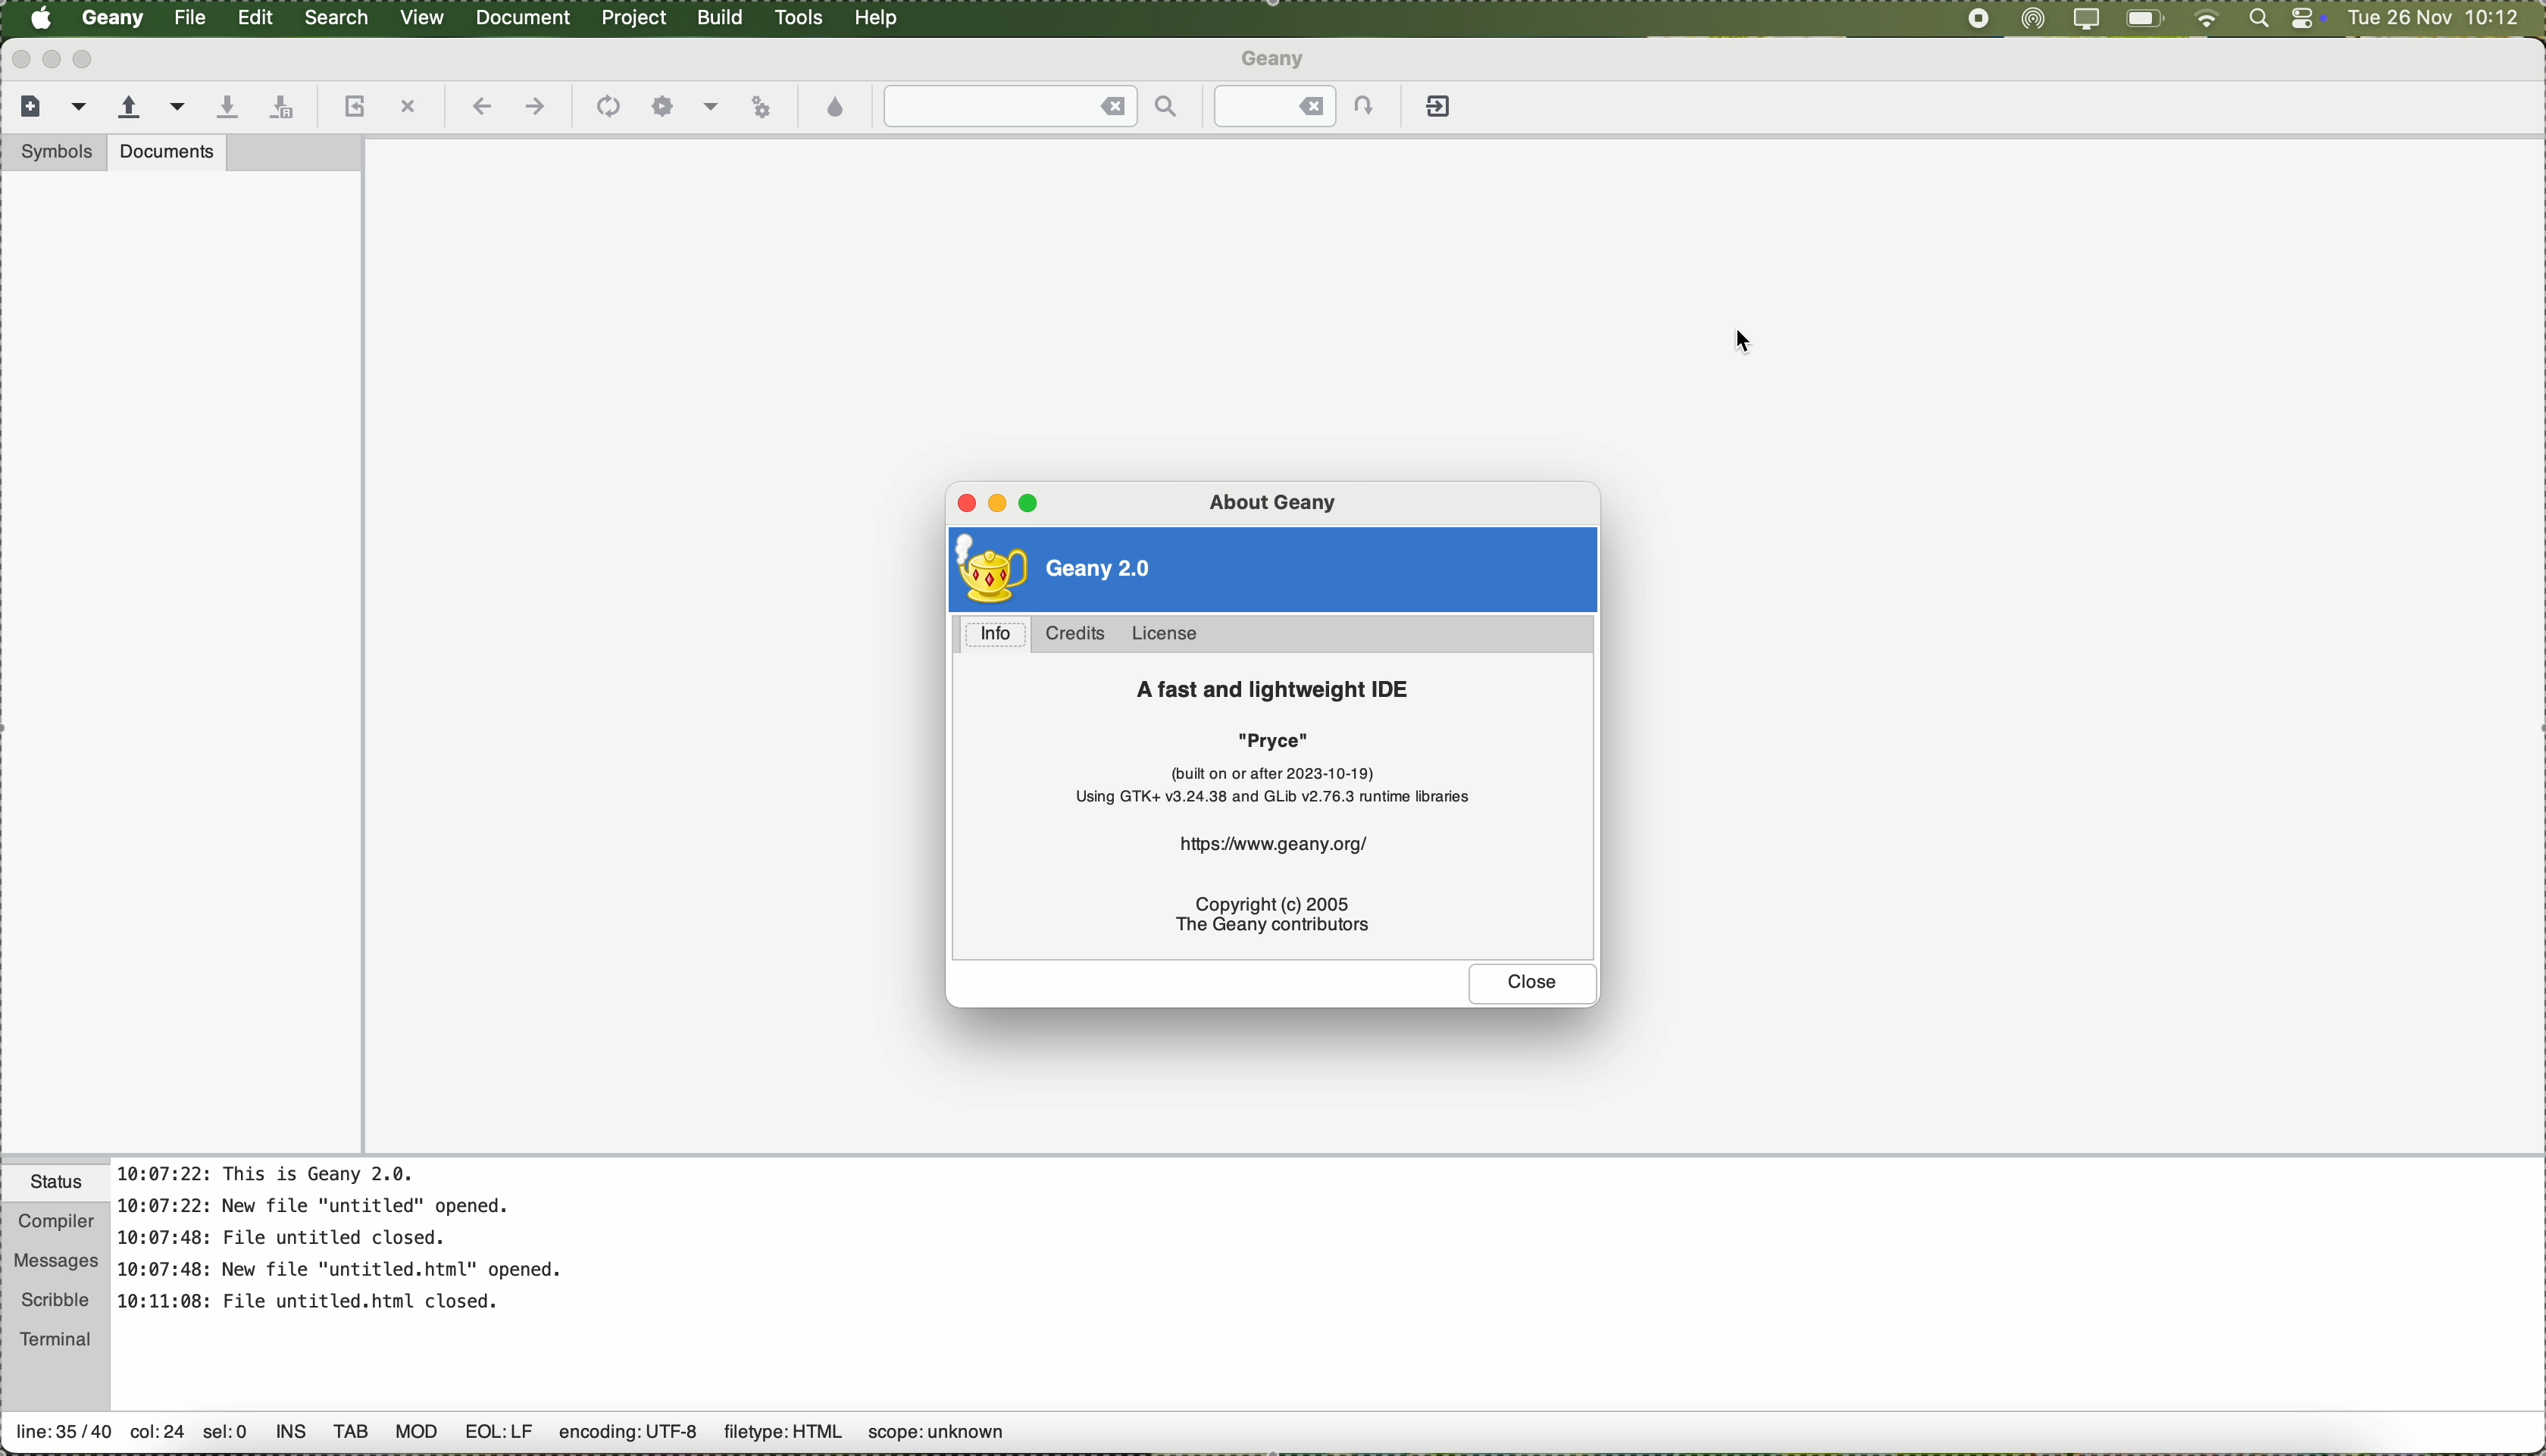  What do you see at coordinates (357, 106) in the screenshot?
I see `reload the current file from disk` at bounding box center [357, 106].